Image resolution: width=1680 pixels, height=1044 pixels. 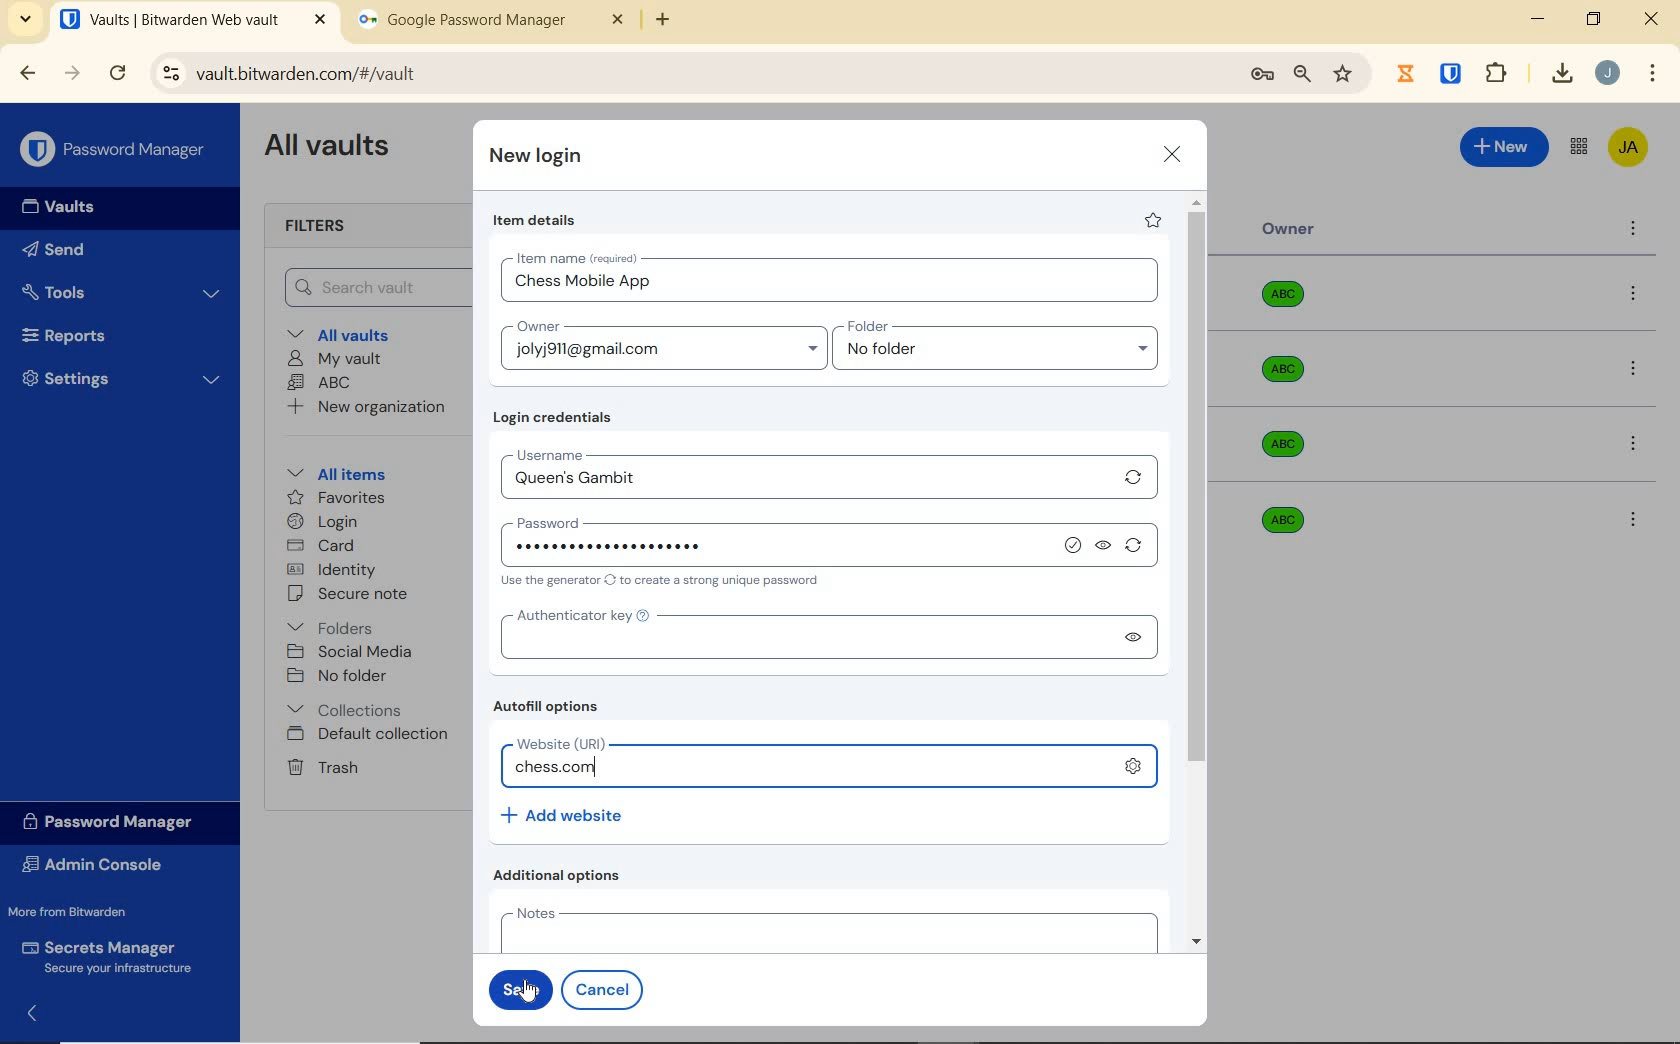 What do you see at coordinates (989, 327) in the screenshot?
I see `Folder` at bounding box center [989, 327].